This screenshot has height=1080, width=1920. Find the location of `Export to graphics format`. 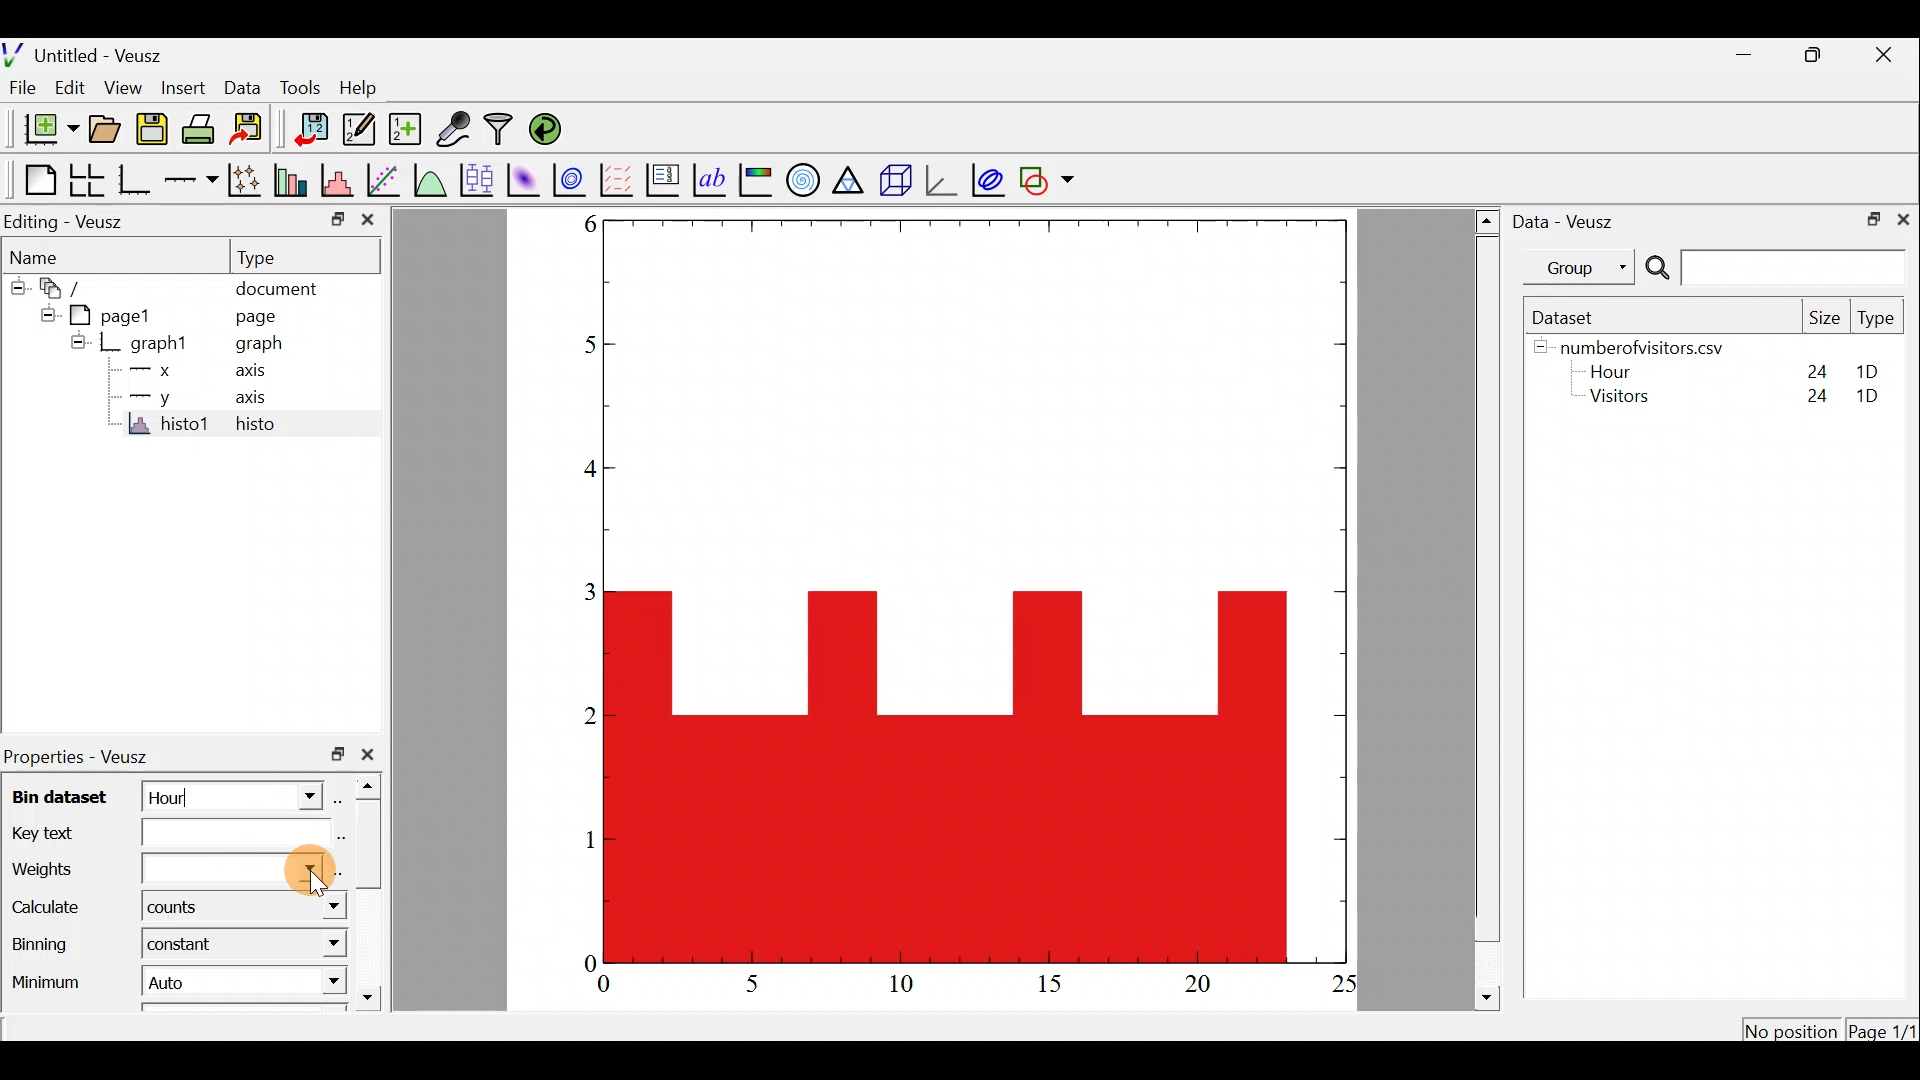

Export to graphics format is located at coordinates (254, 130).